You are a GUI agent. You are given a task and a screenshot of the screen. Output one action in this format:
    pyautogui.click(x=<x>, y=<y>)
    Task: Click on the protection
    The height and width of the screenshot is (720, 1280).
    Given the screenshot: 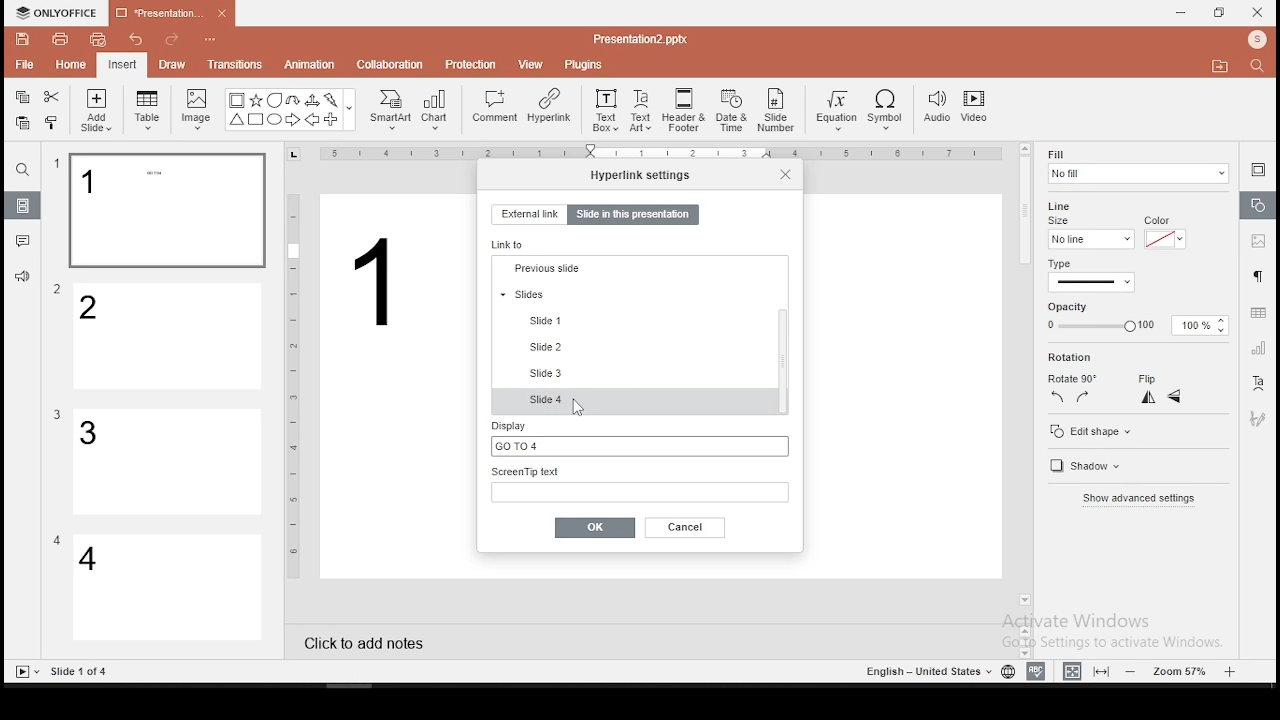 What is the action you would take?
    pyautogui.click(x=471, y=63)
    